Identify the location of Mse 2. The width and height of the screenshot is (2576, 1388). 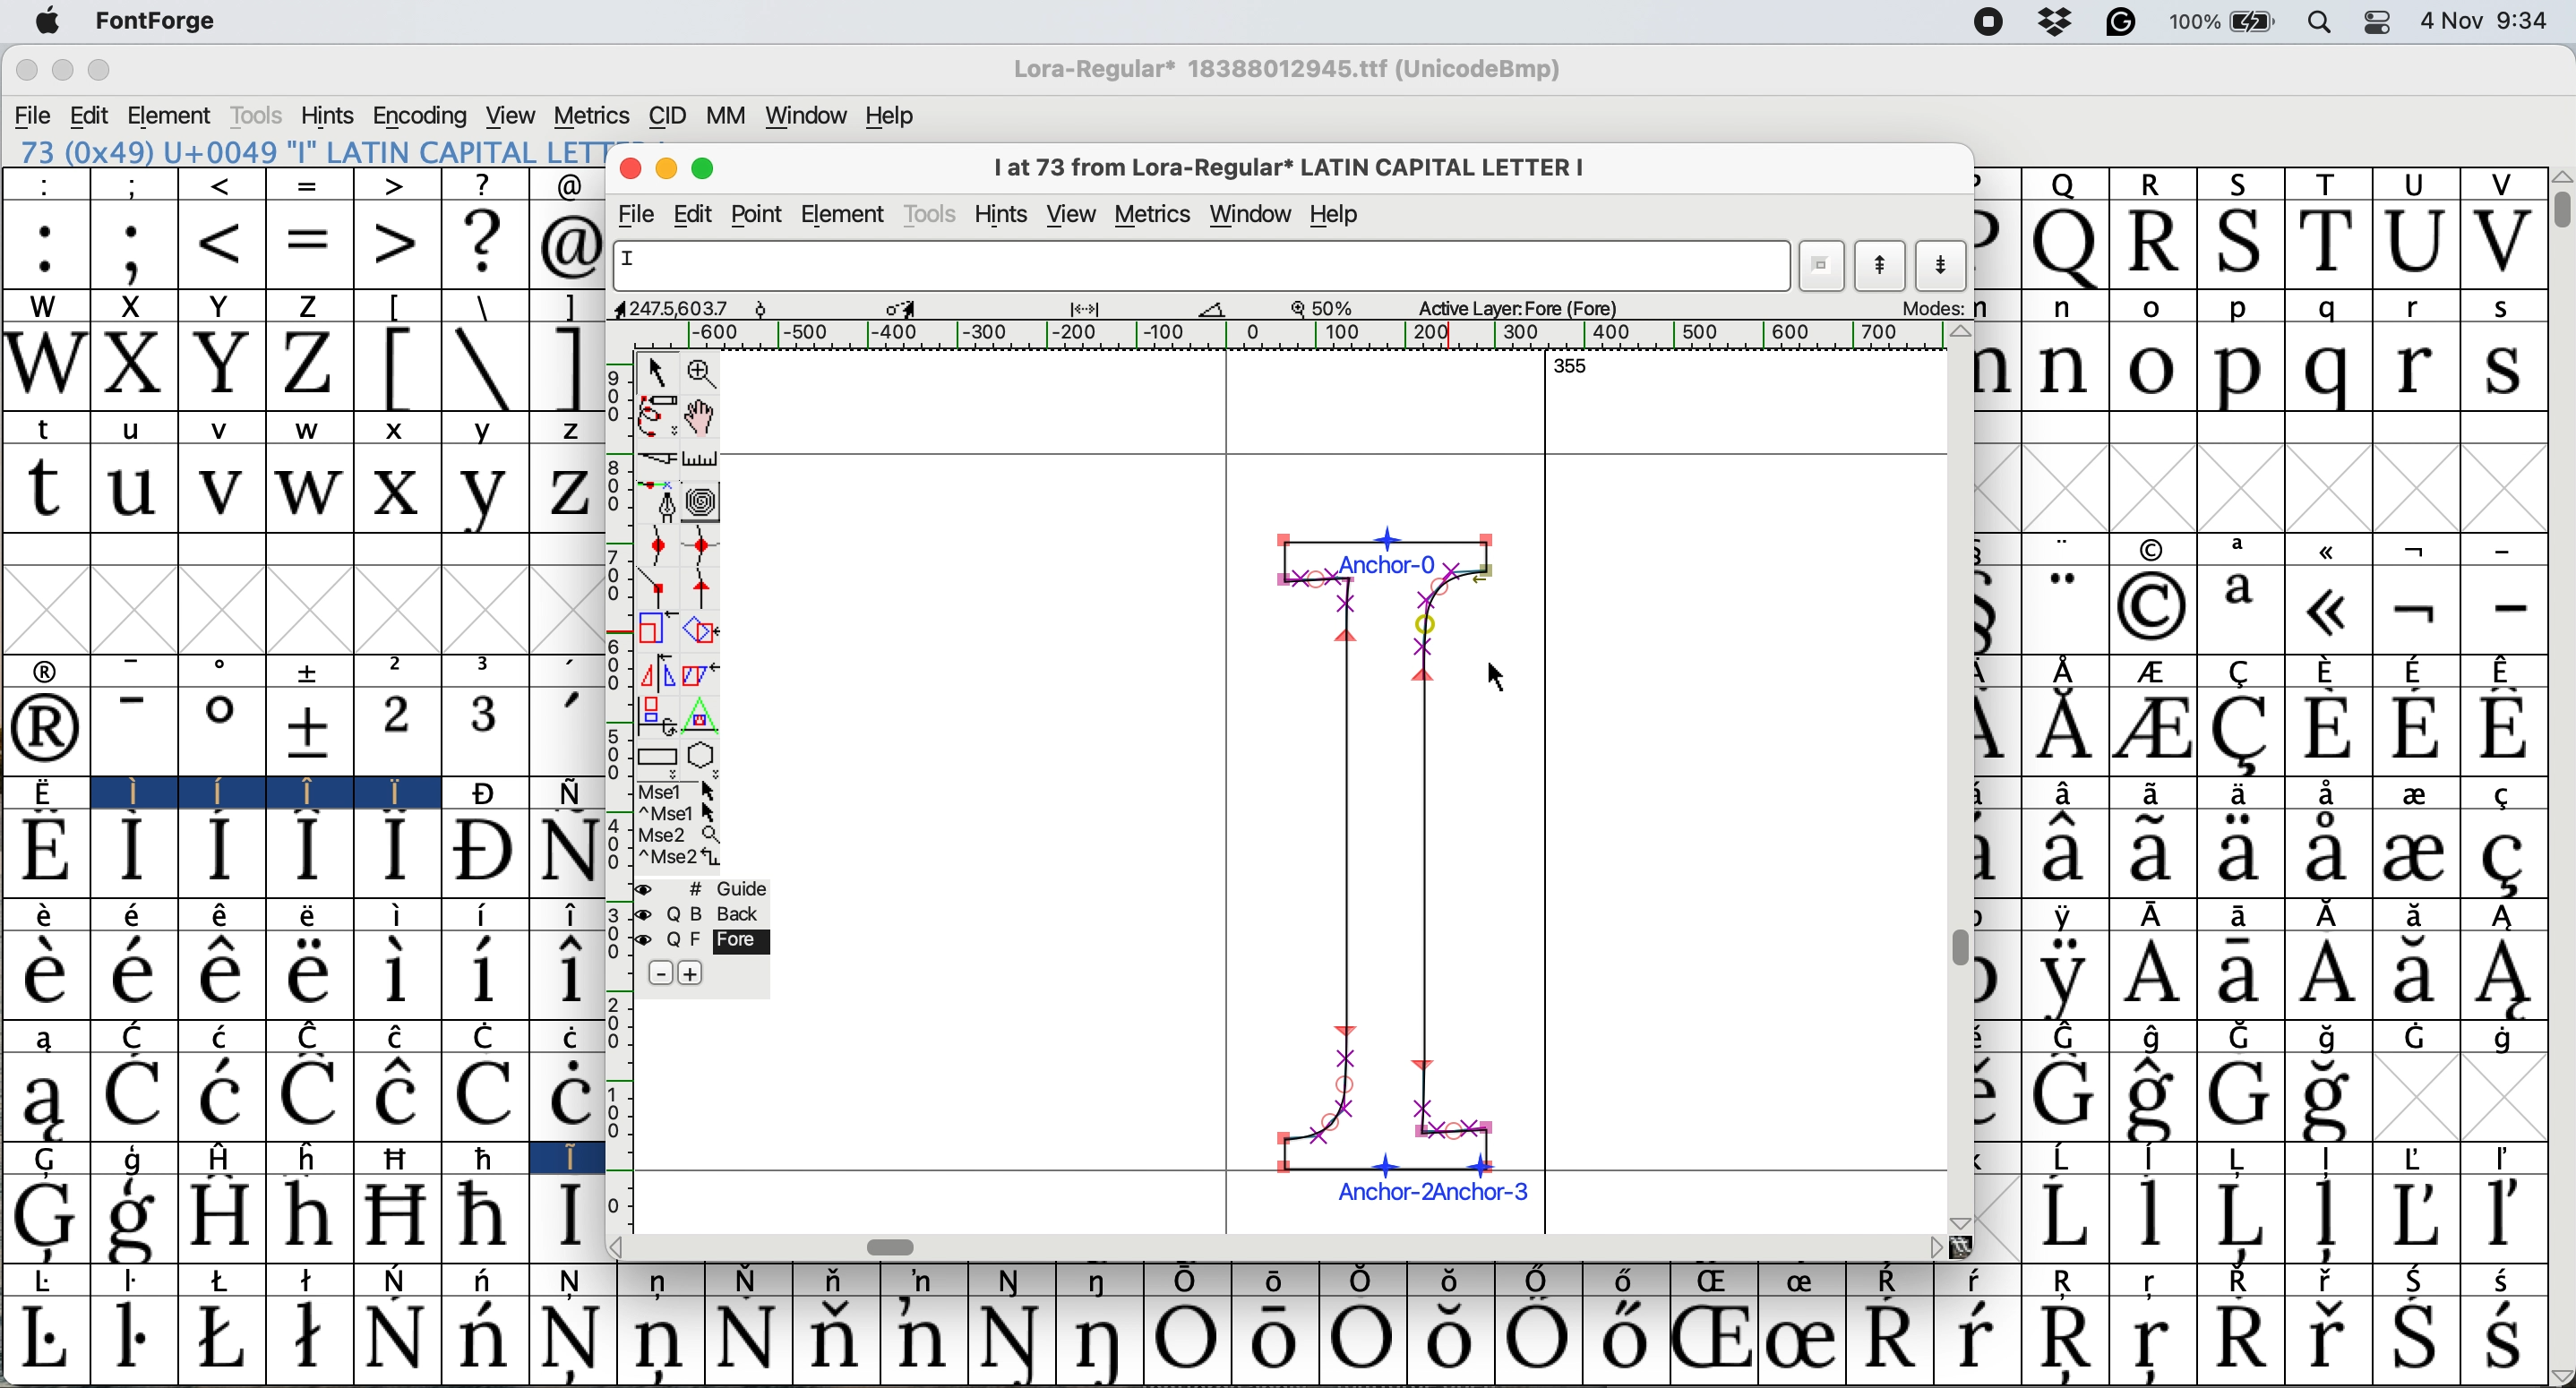
(682, 835).